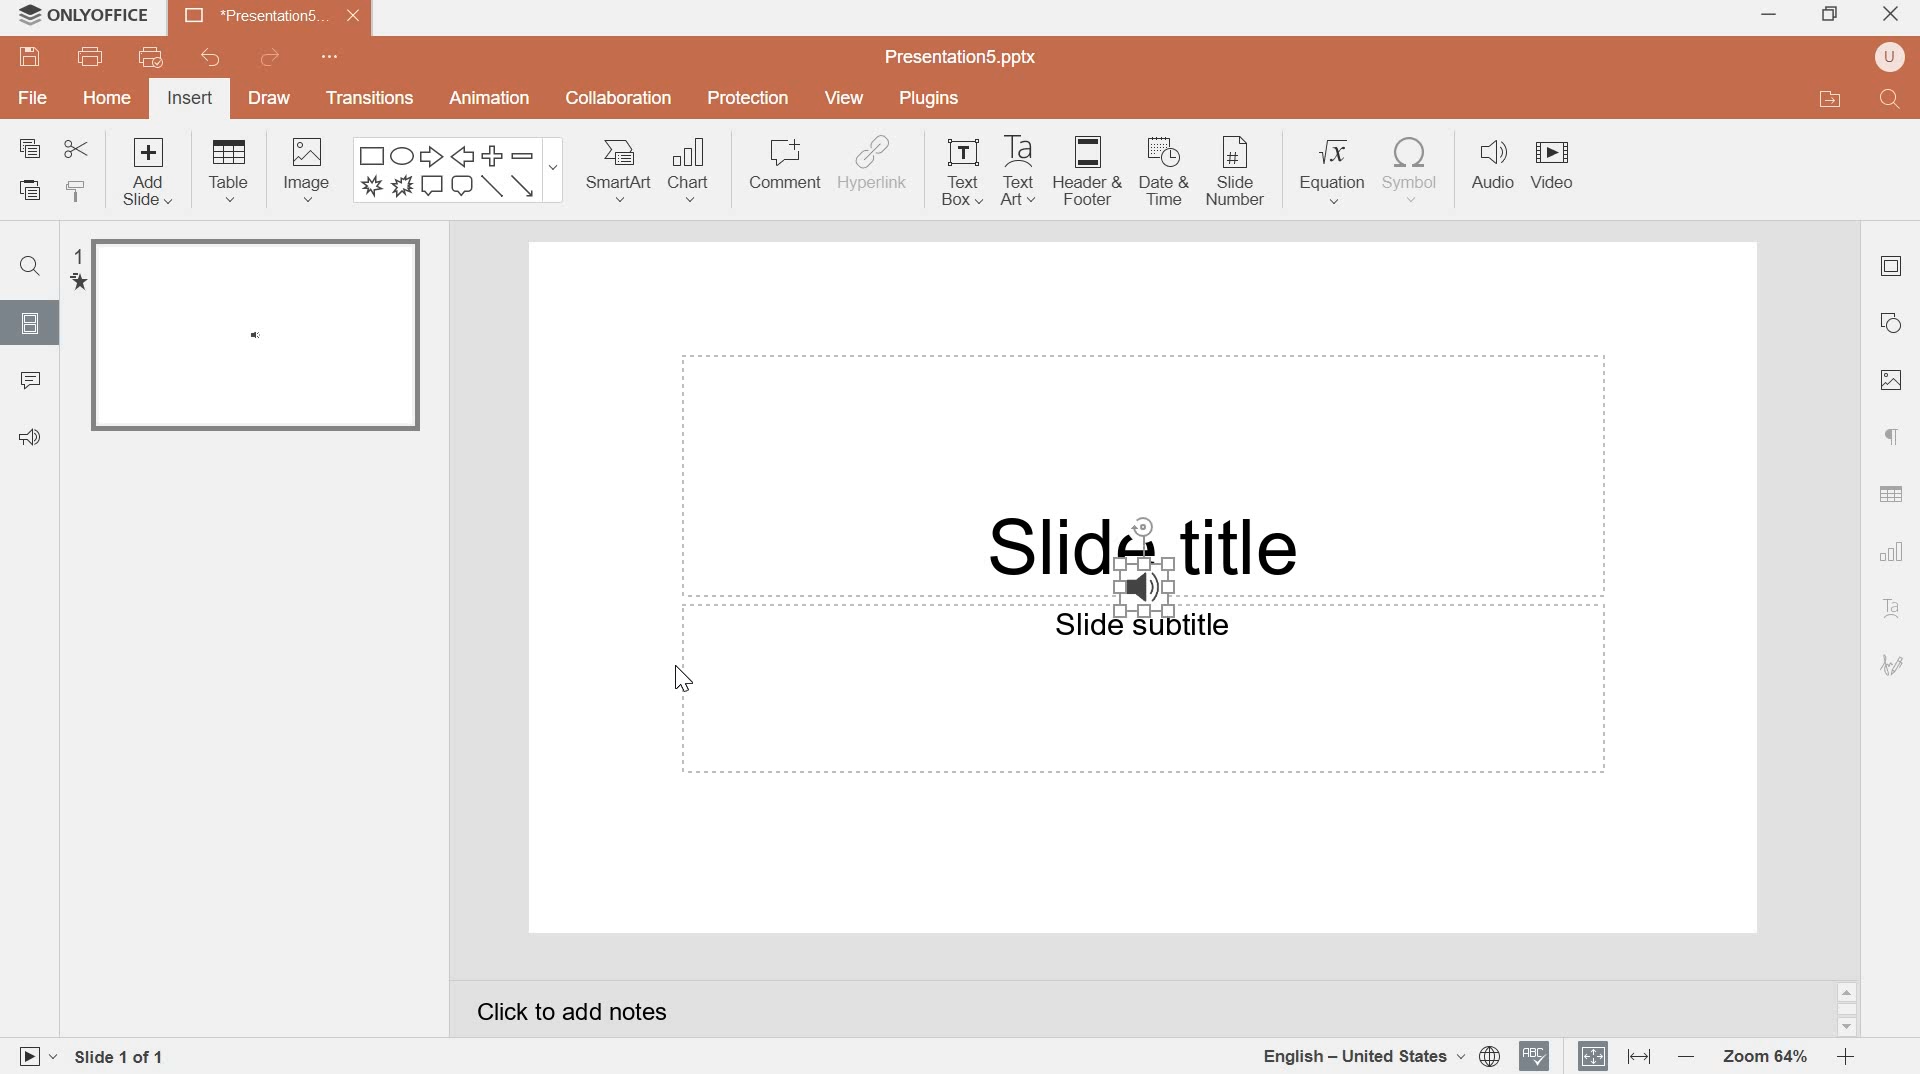 The height and width of the screenshot is (1074, 1920). What do you see at coordinates (1892, 666) in the screenshot?
I see `signature` at bounding box center [1892, 666].